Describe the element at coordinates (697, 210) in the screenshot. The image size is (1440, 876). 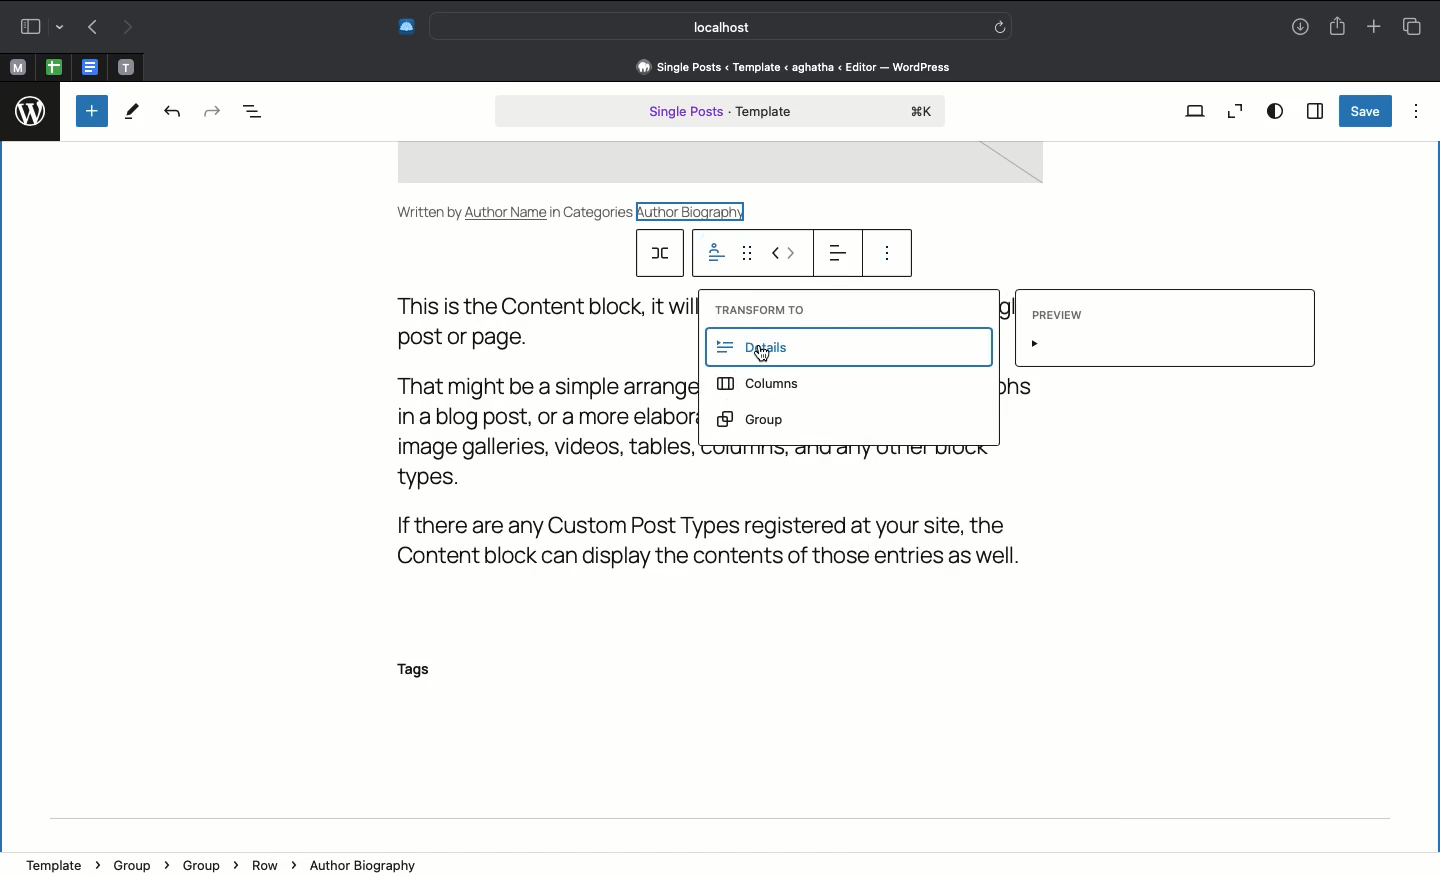
I see `Author biography` at that location.